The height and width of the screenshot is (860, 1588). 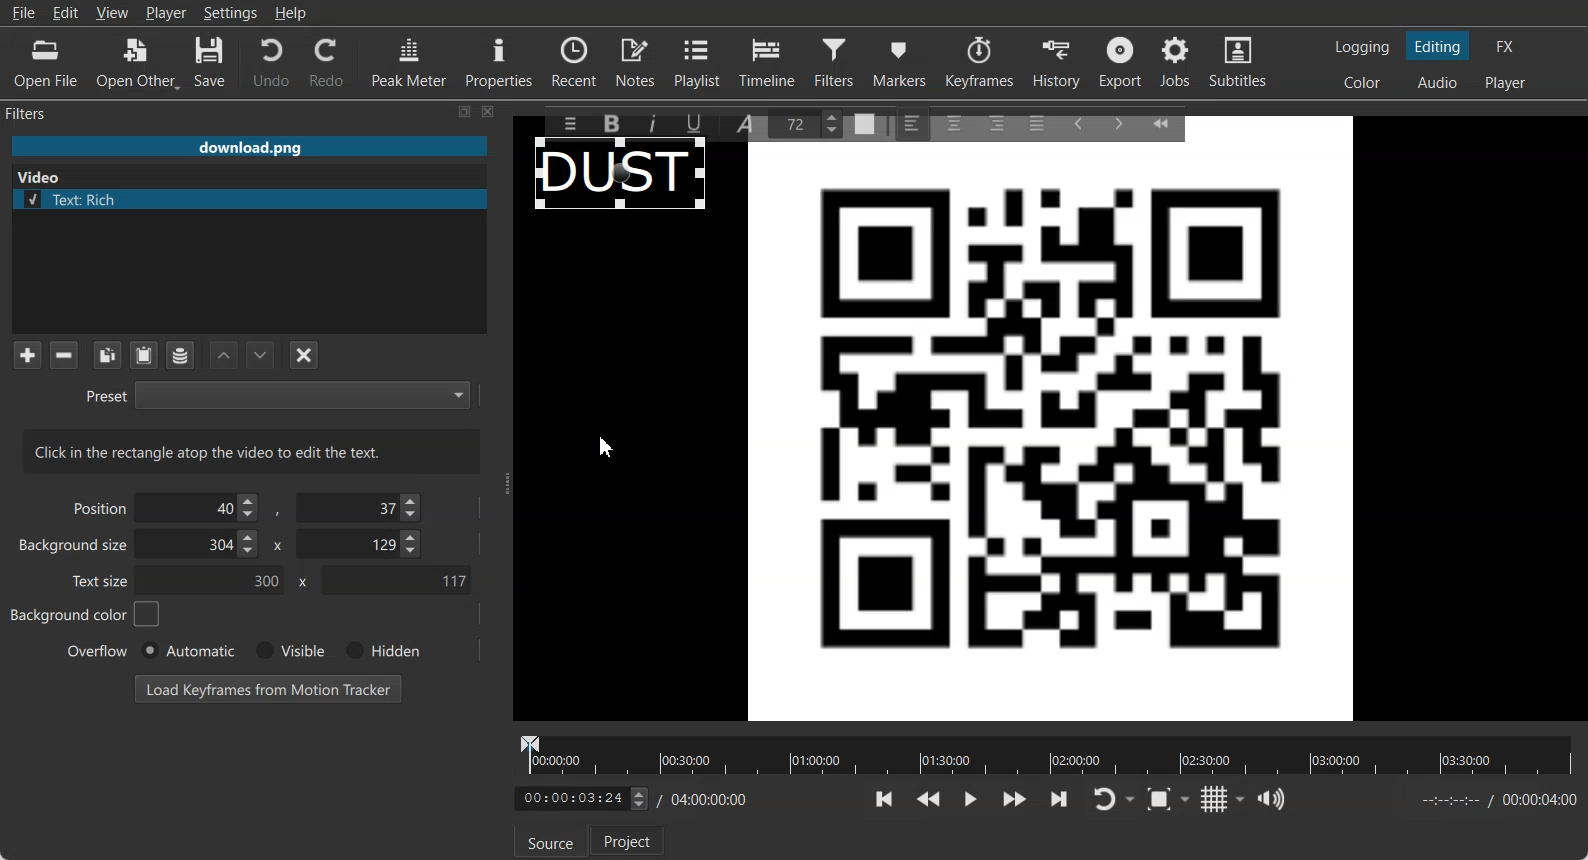 I want to click on Play Quickly Forward, so click(x=1015, y=799).